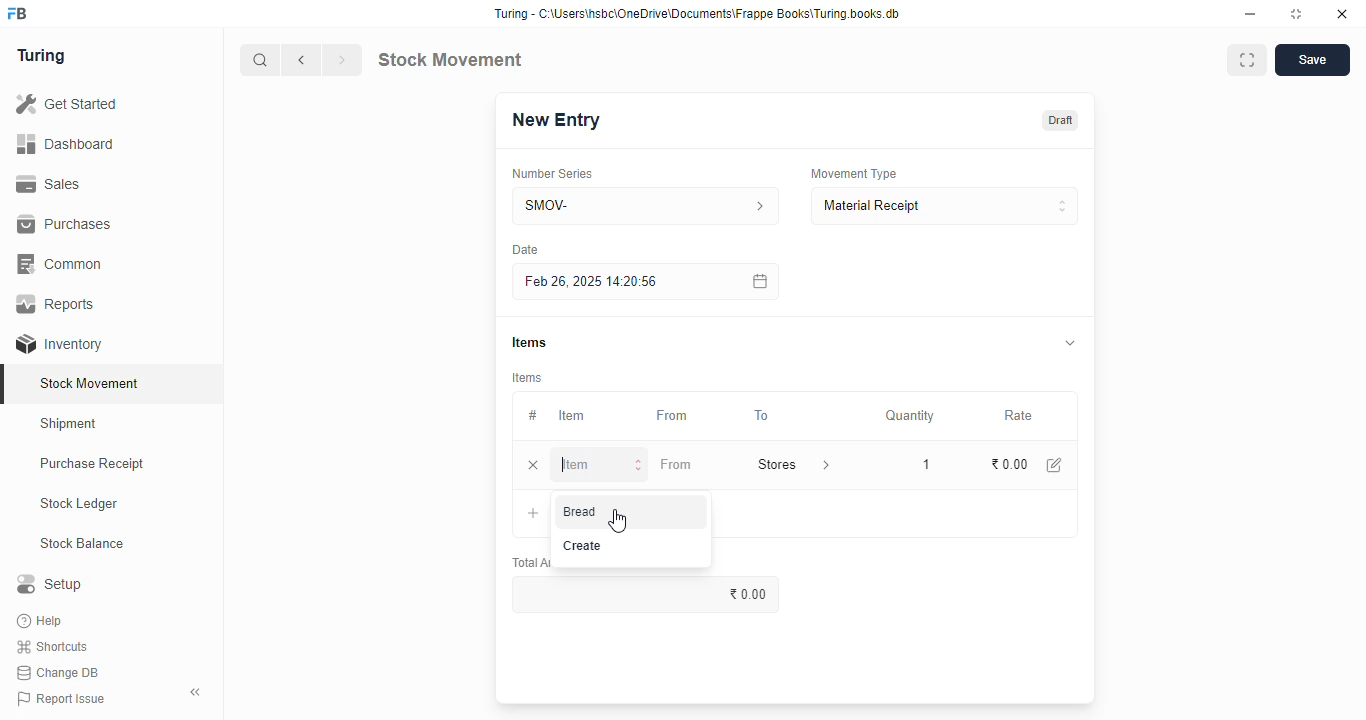 This screenshot has width=1366, height=720. Describe the element at coordinates (551, 174) in the screenshot. I see `number series` at that location.